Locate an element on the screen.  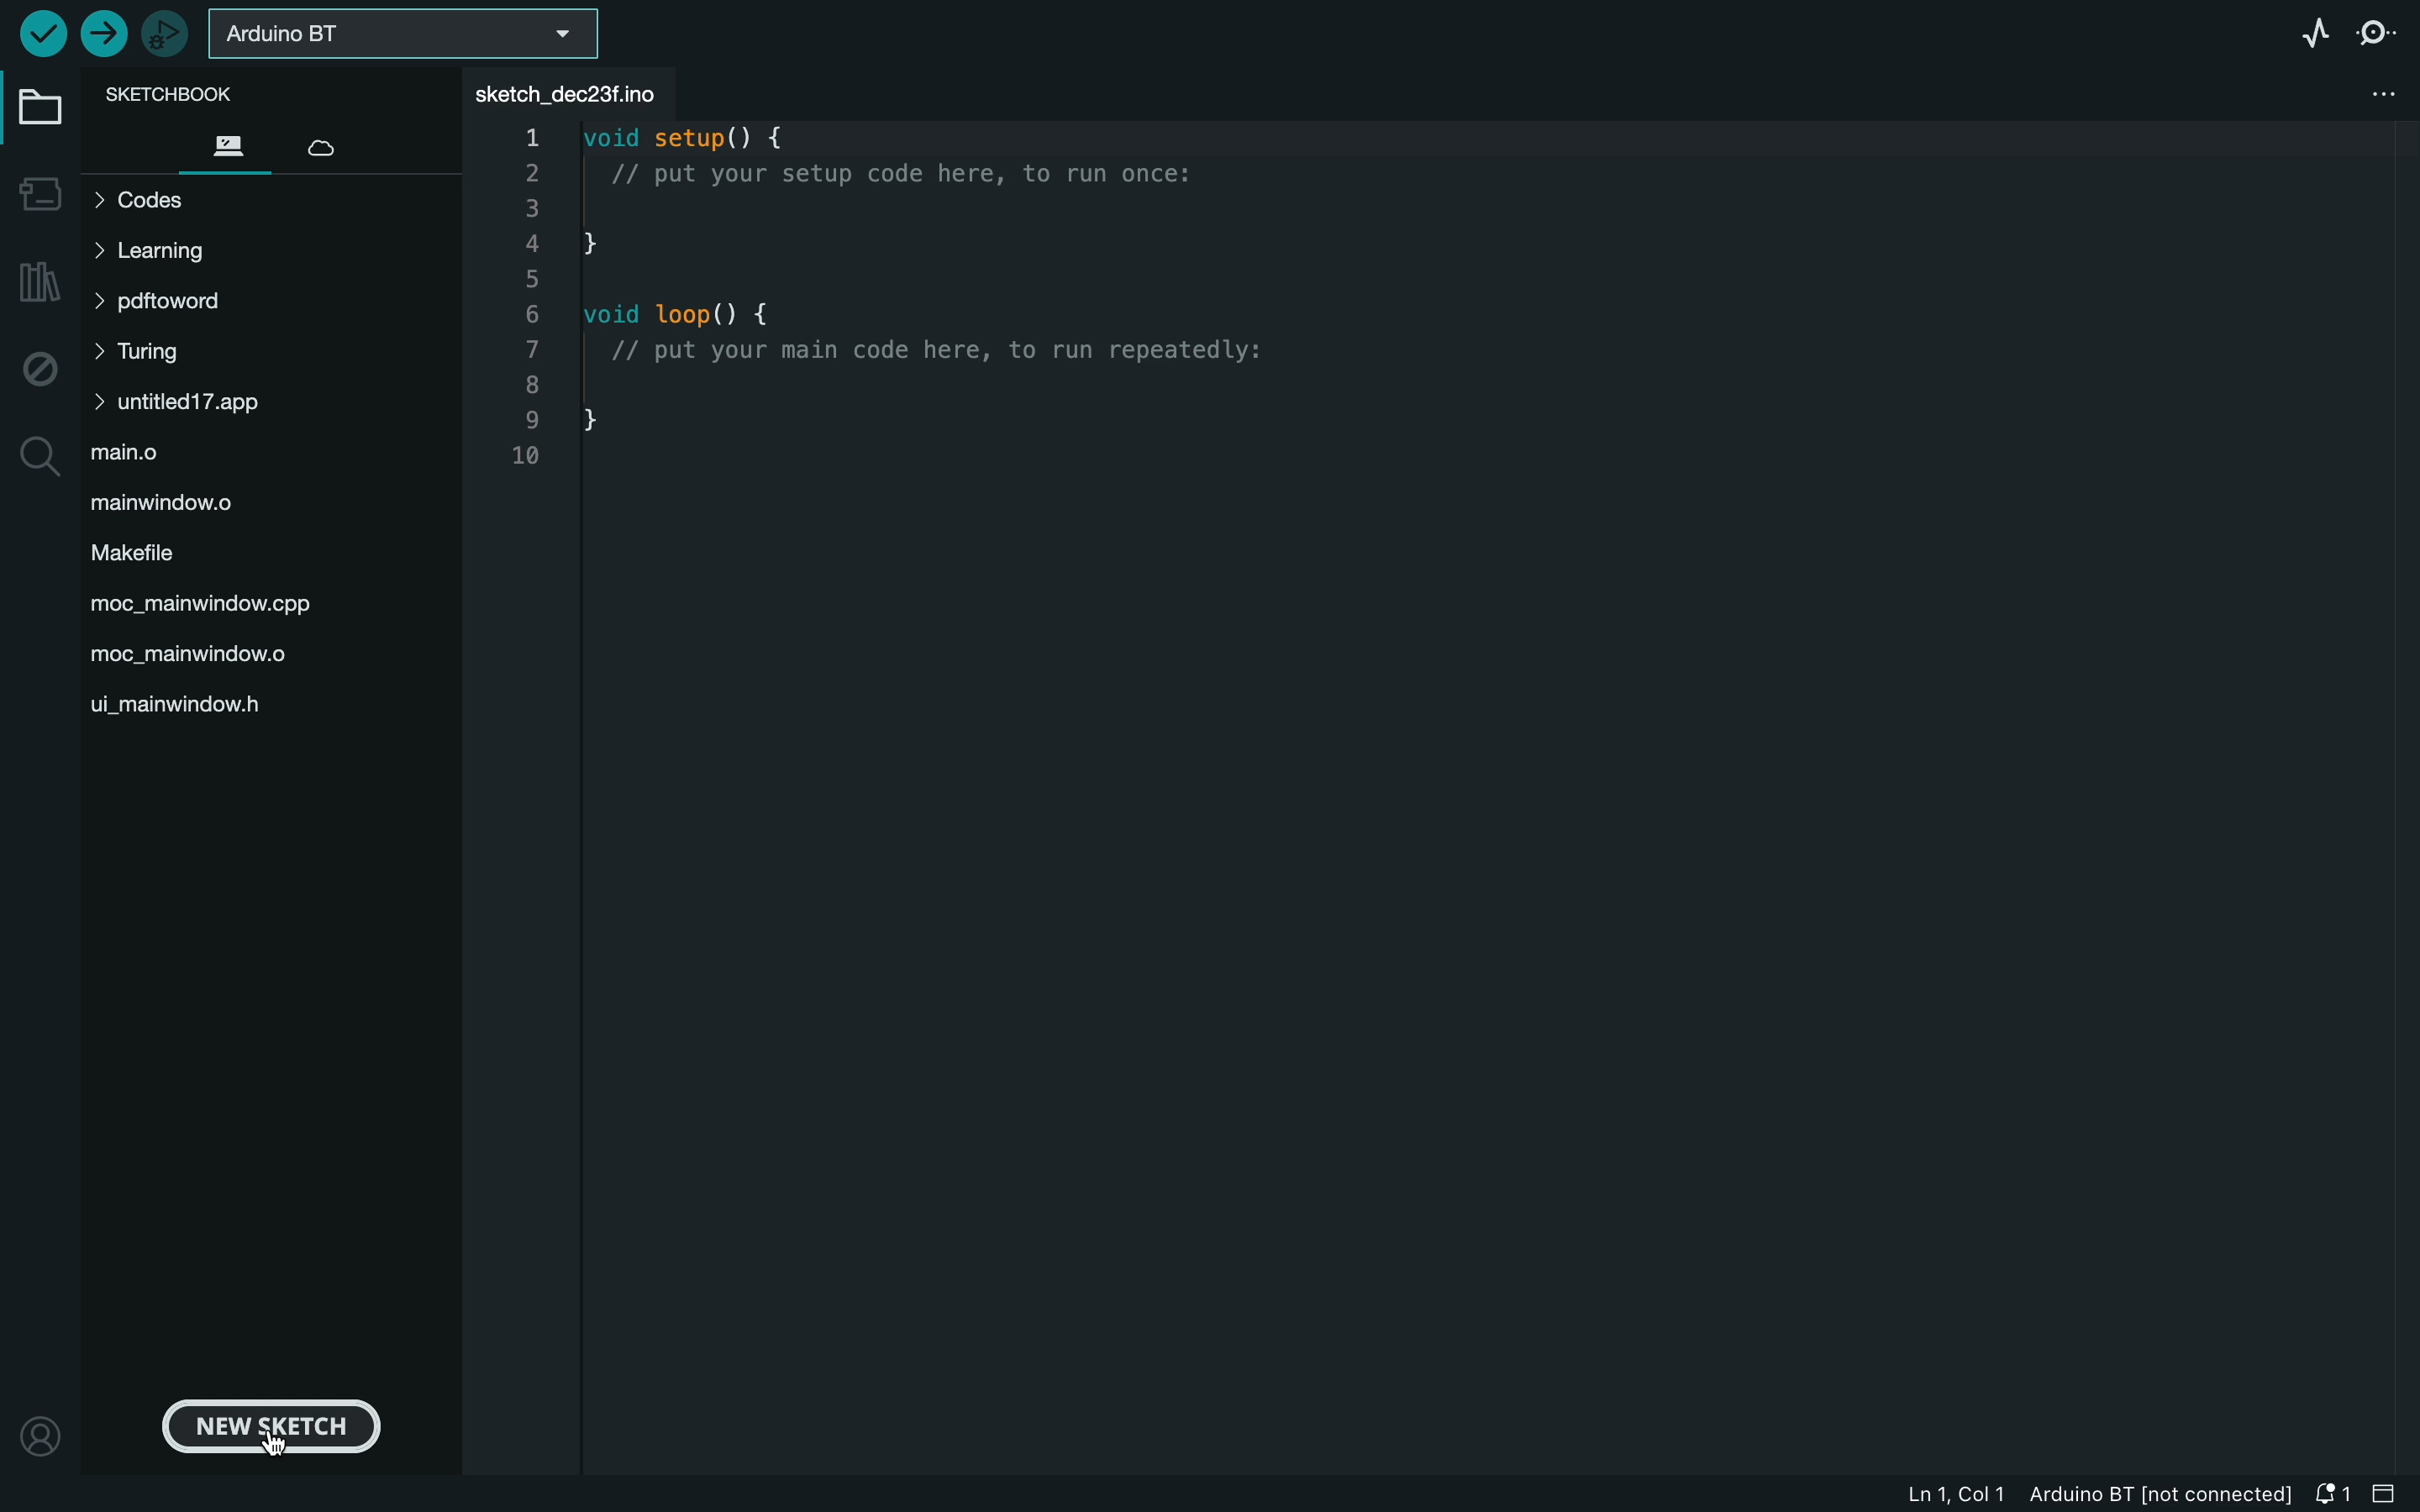
clouds is located at coordinates (326, 149).